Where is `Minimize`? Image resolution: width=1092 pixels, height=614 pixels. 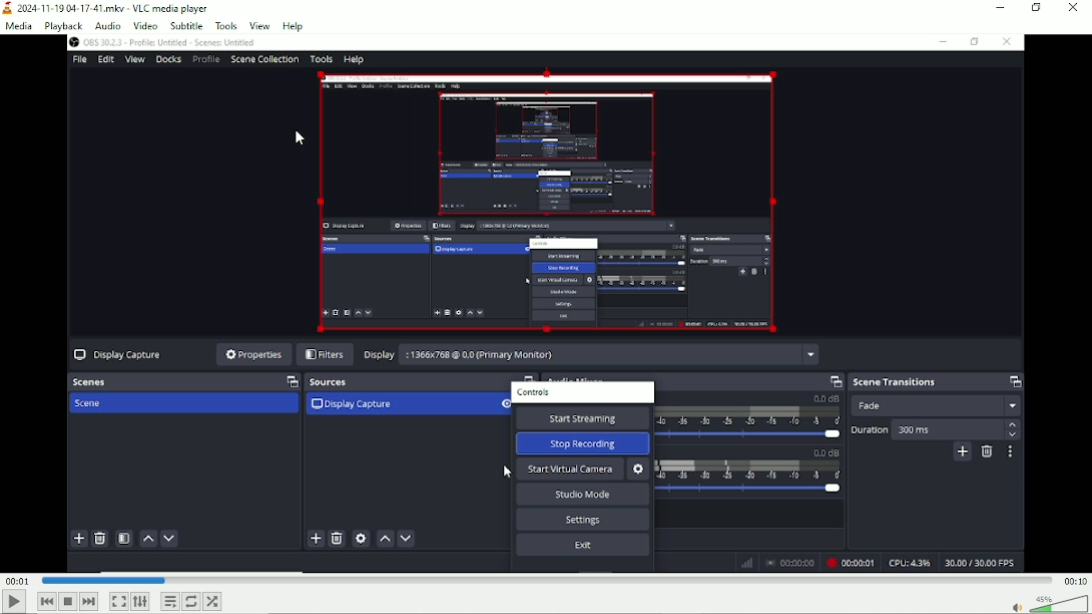 Minimize is located at coordinates (1001, 7).